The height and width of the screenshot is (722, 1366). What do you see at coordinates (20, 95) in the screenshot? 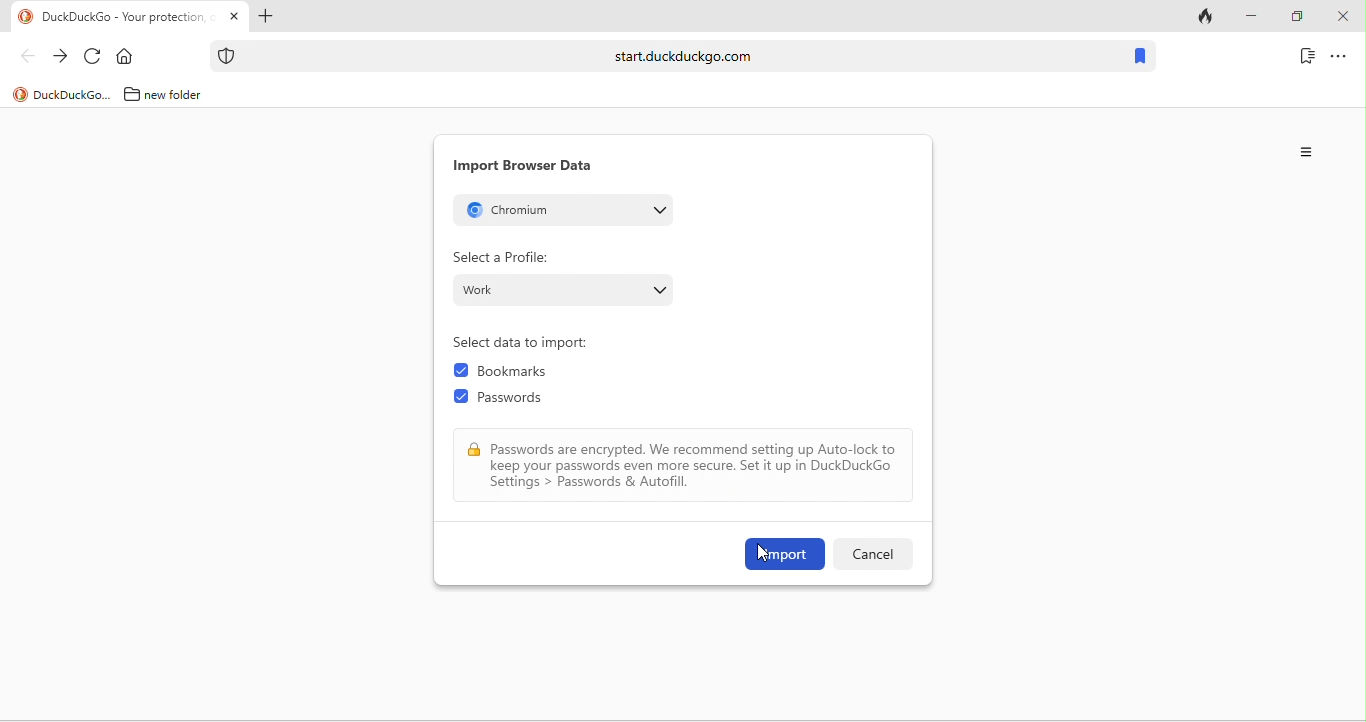
I see `icon` at bounding box center [20, 95].